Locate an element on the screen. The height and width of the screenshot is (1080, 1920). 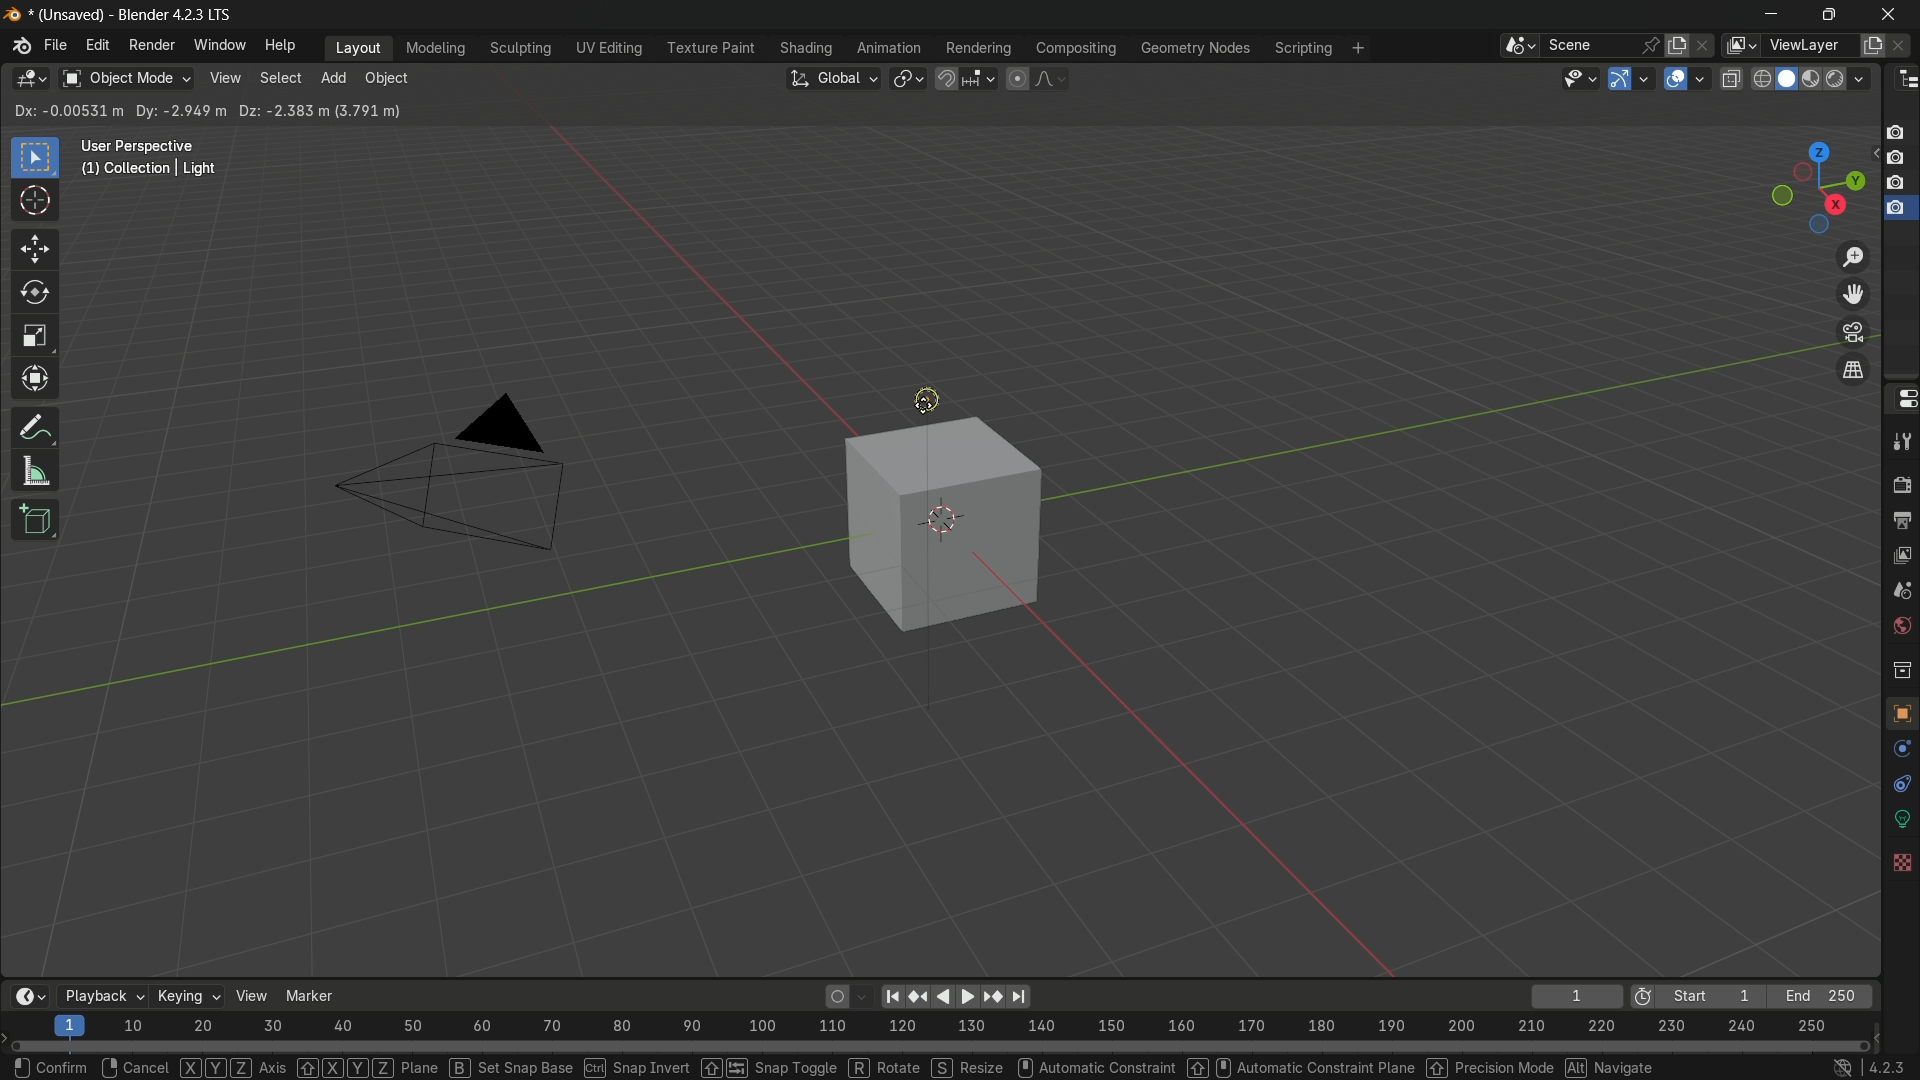
cube is located at coordinates (939, 523).